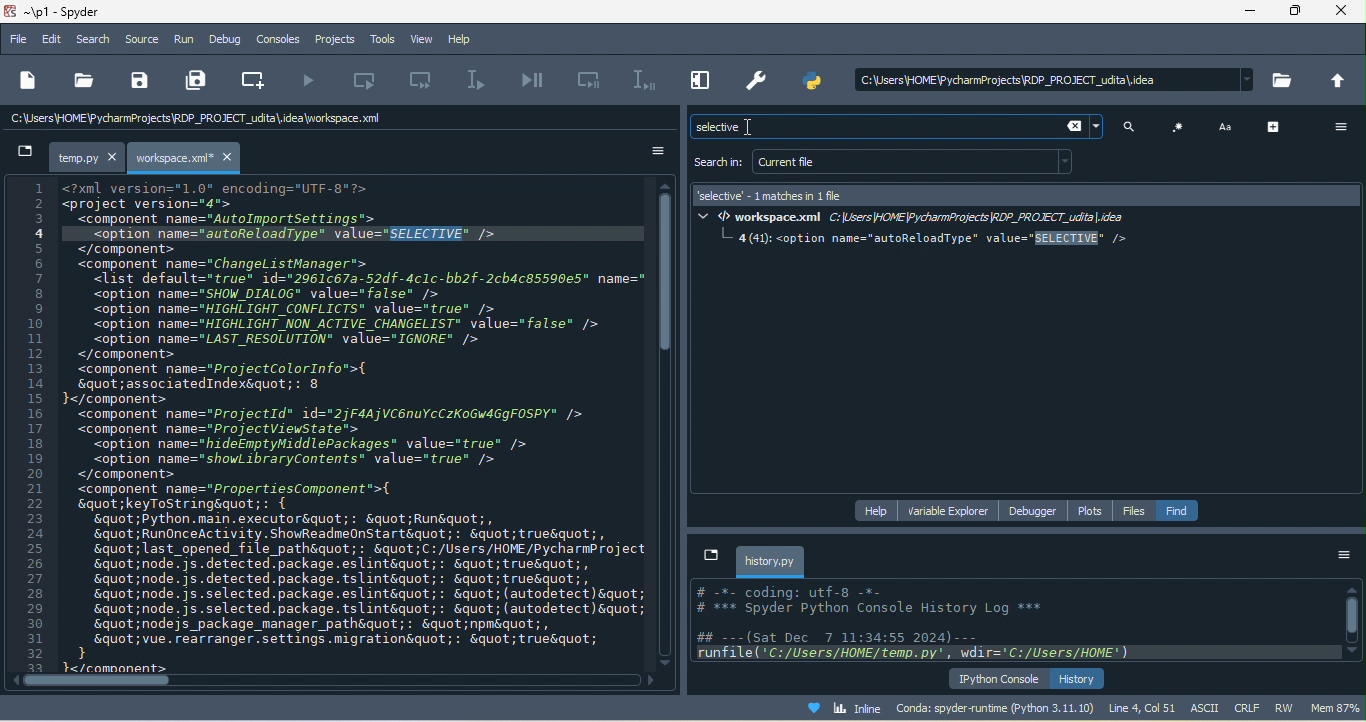 The height and width of the screenshot is (722, 1366). Describe the element at coordinates (950, 510) in the screenshot. I see `variable explorer` at that location.